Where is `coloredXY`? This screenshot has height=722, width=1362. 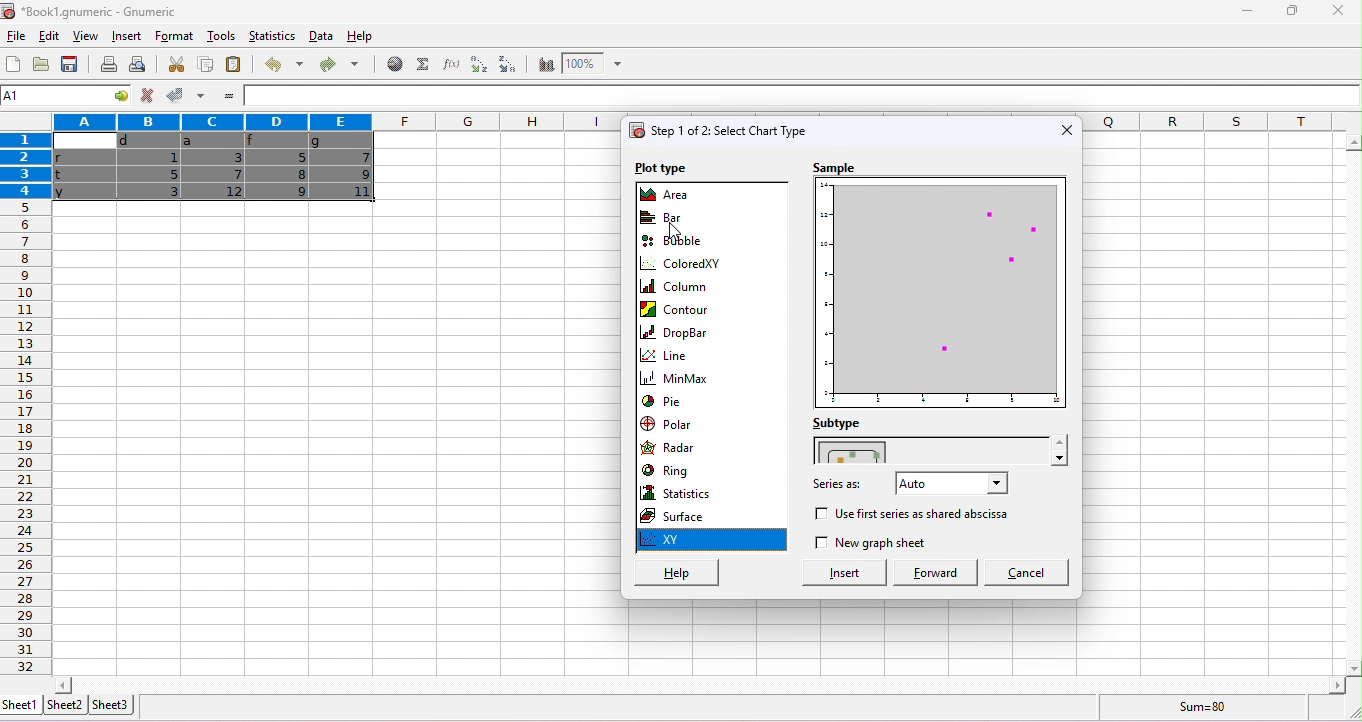
coloredXY is located at coordinates (684, 263).